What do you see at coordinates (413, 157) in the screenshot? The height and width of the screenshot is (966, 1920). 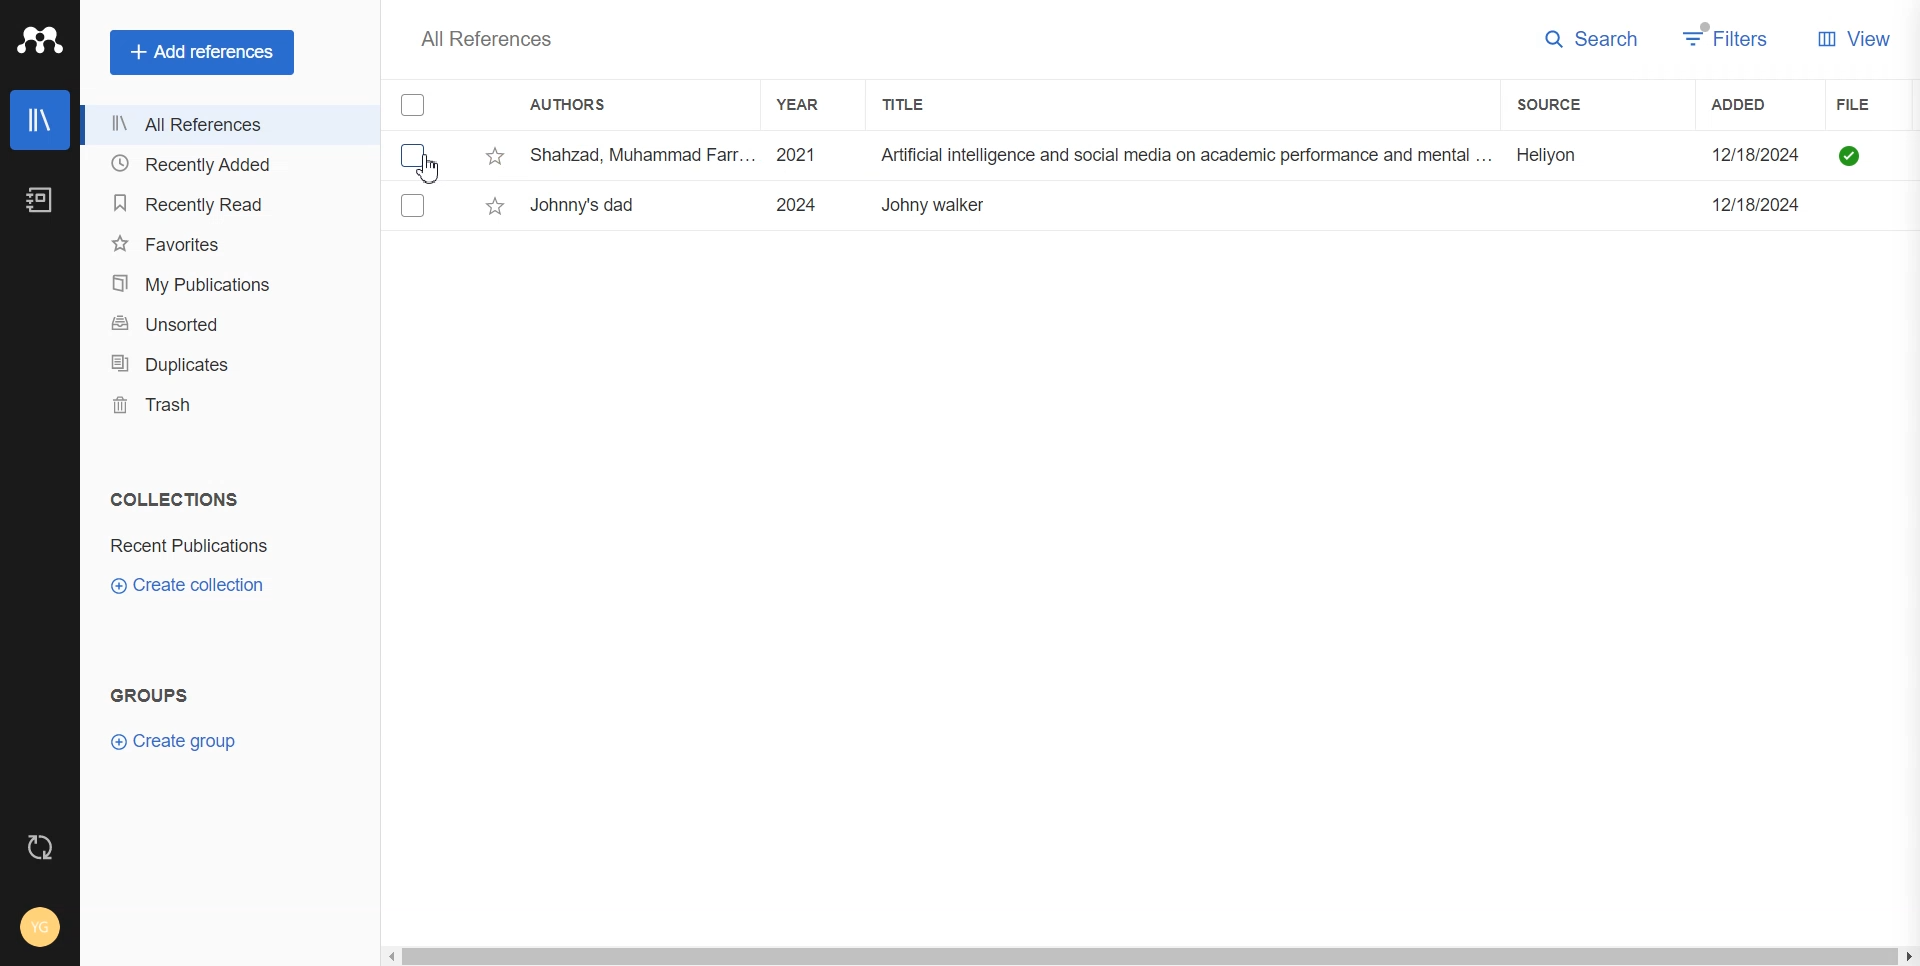 I see `select entry` at bounding box center [413, 157].